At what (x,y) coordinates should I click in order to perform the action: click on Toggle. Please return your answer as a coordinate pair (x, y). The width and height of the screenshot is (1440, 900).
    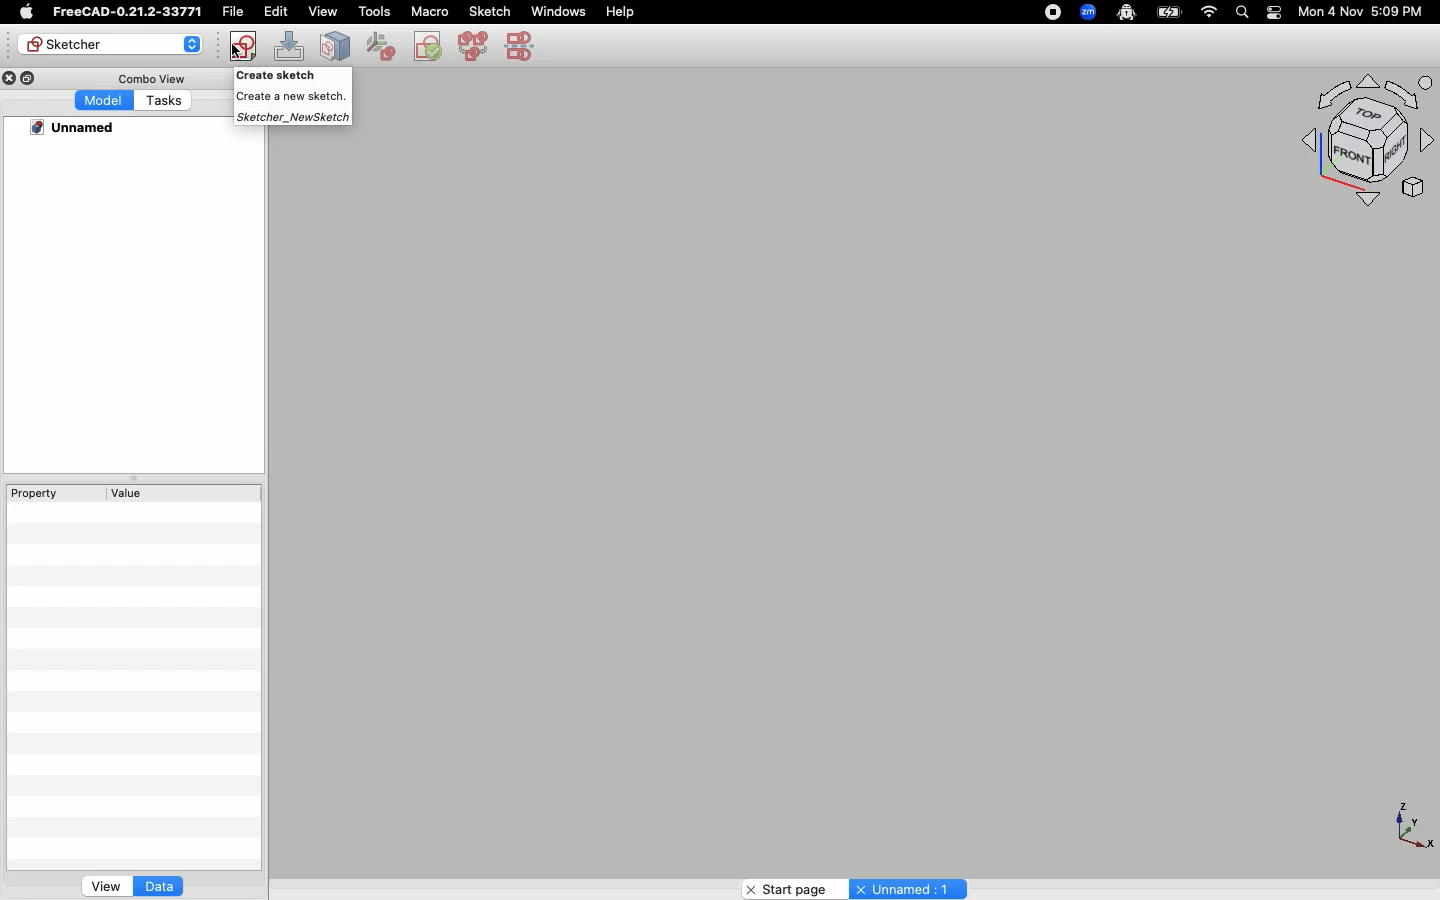
    Looking at the image, I should click on (1274, 12).